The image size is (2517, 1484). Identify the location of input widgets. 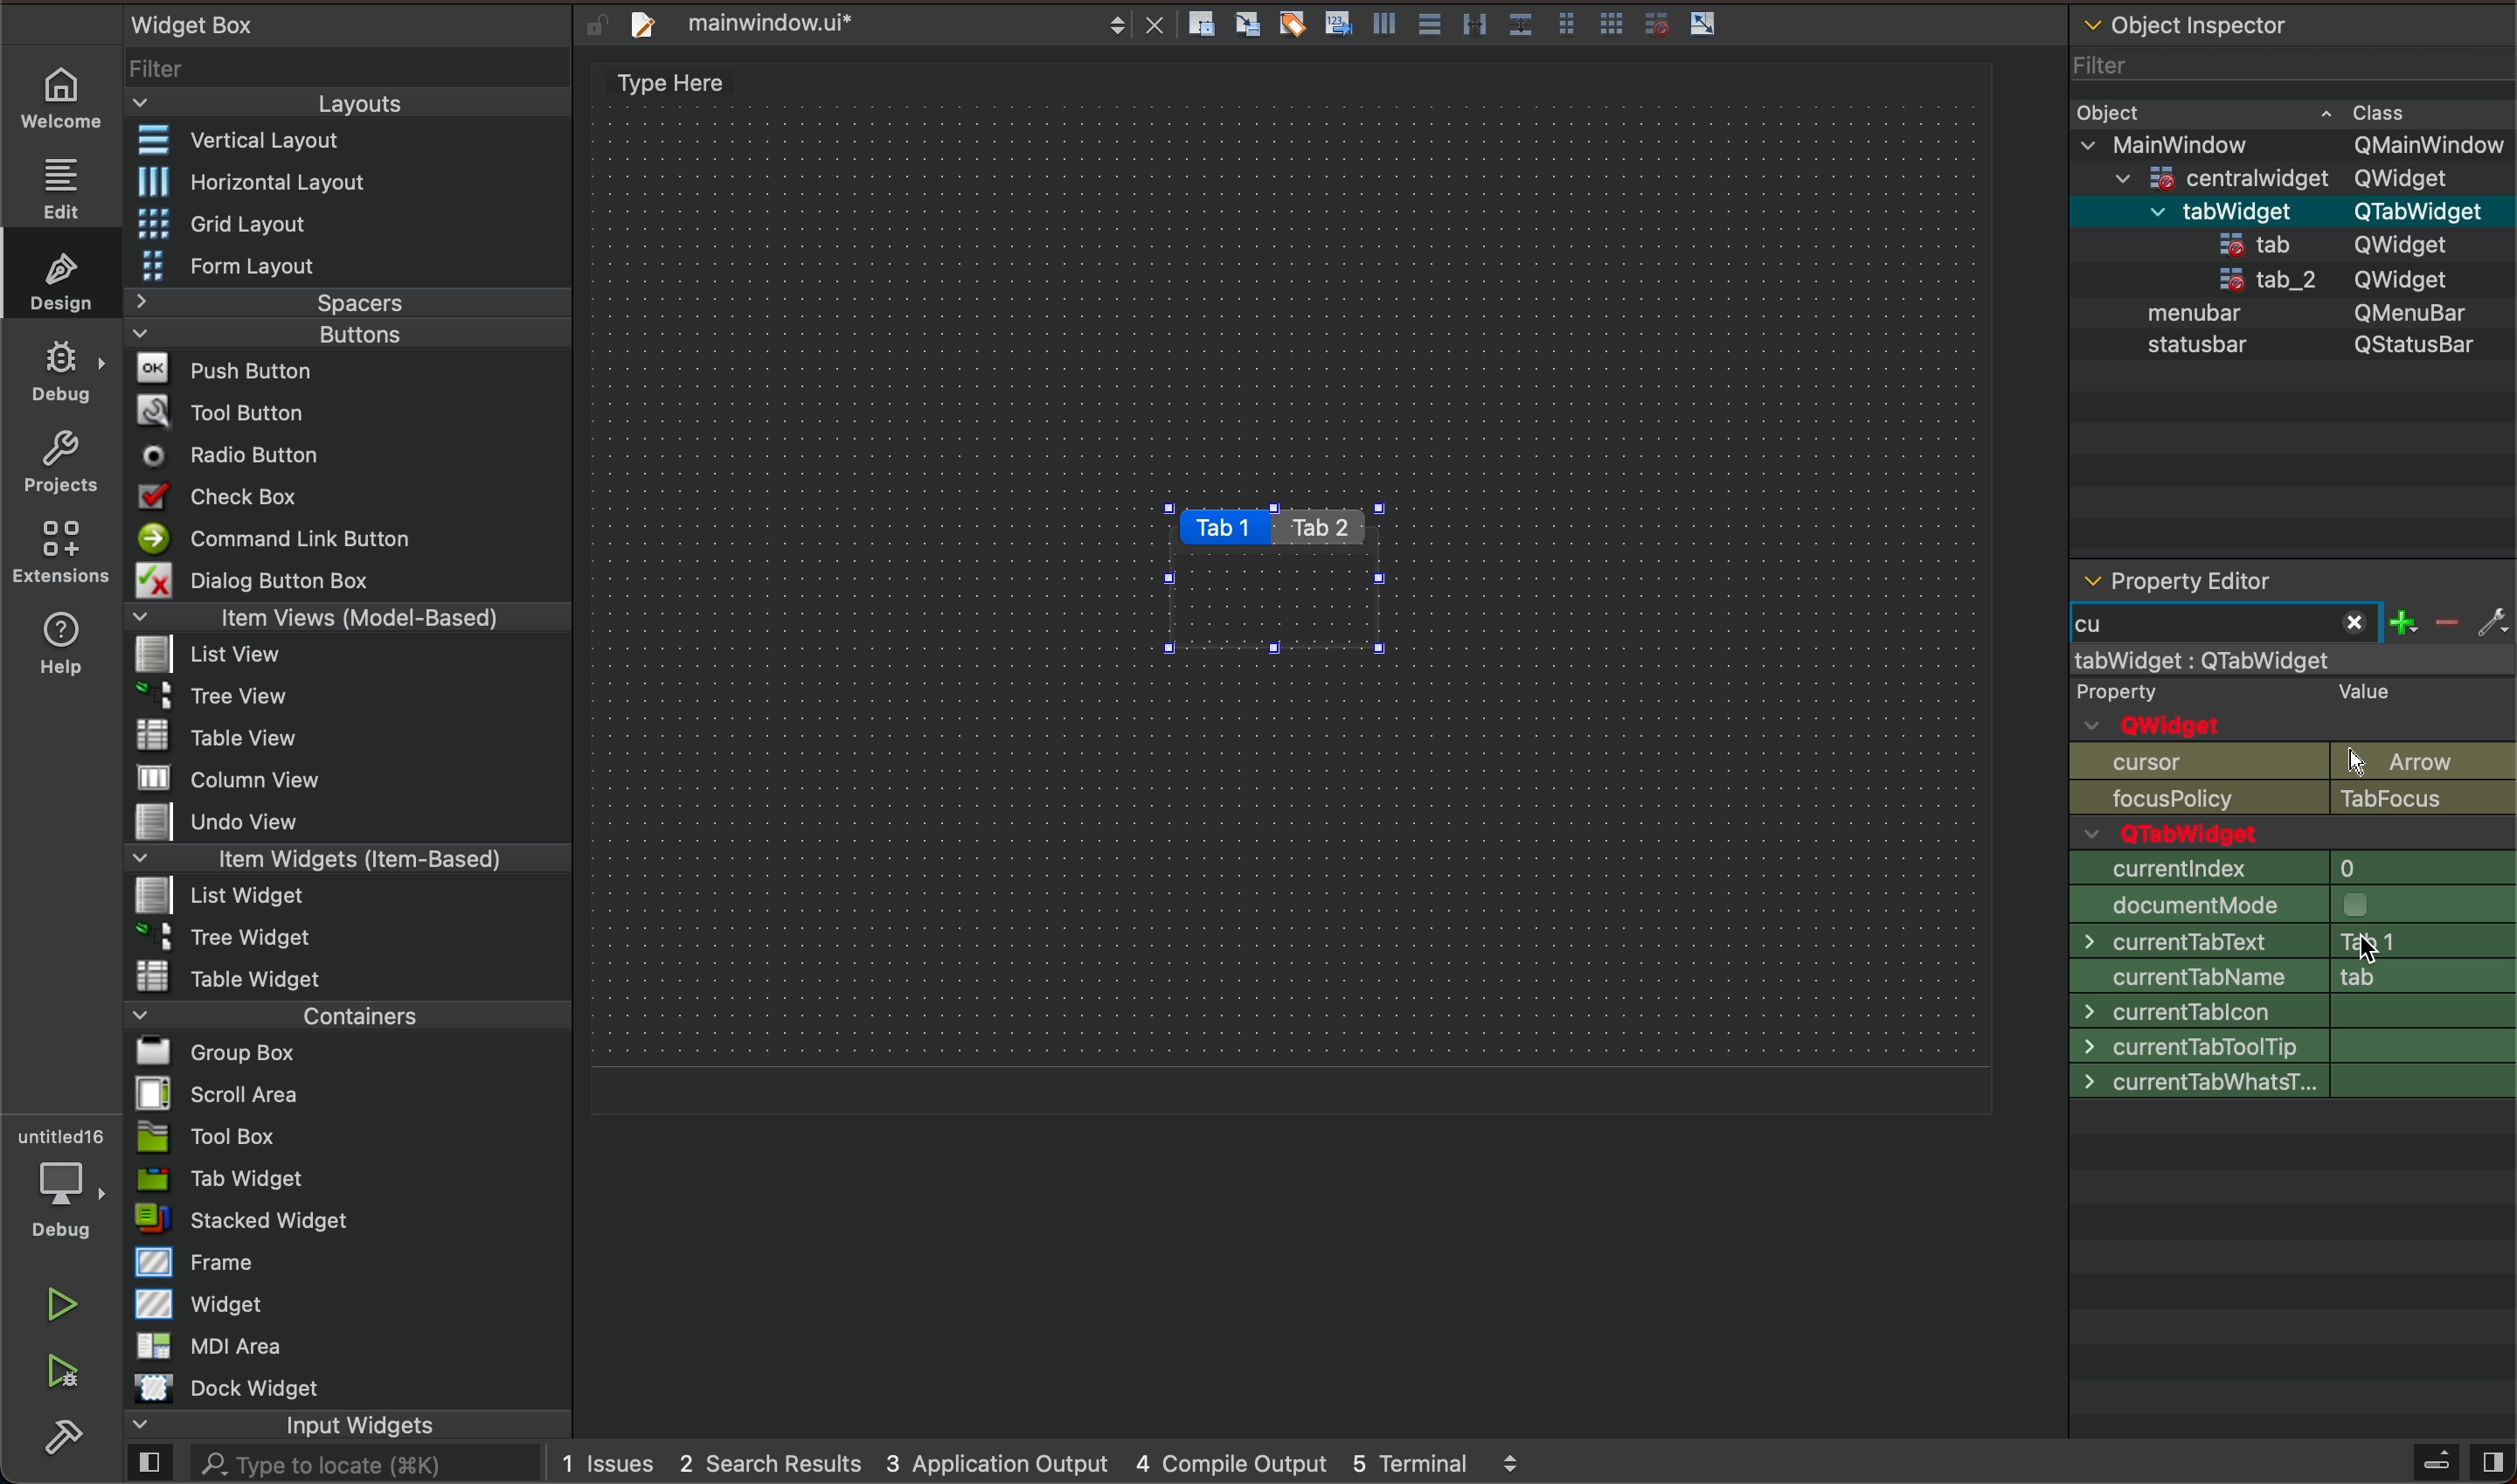
(352, 1427).